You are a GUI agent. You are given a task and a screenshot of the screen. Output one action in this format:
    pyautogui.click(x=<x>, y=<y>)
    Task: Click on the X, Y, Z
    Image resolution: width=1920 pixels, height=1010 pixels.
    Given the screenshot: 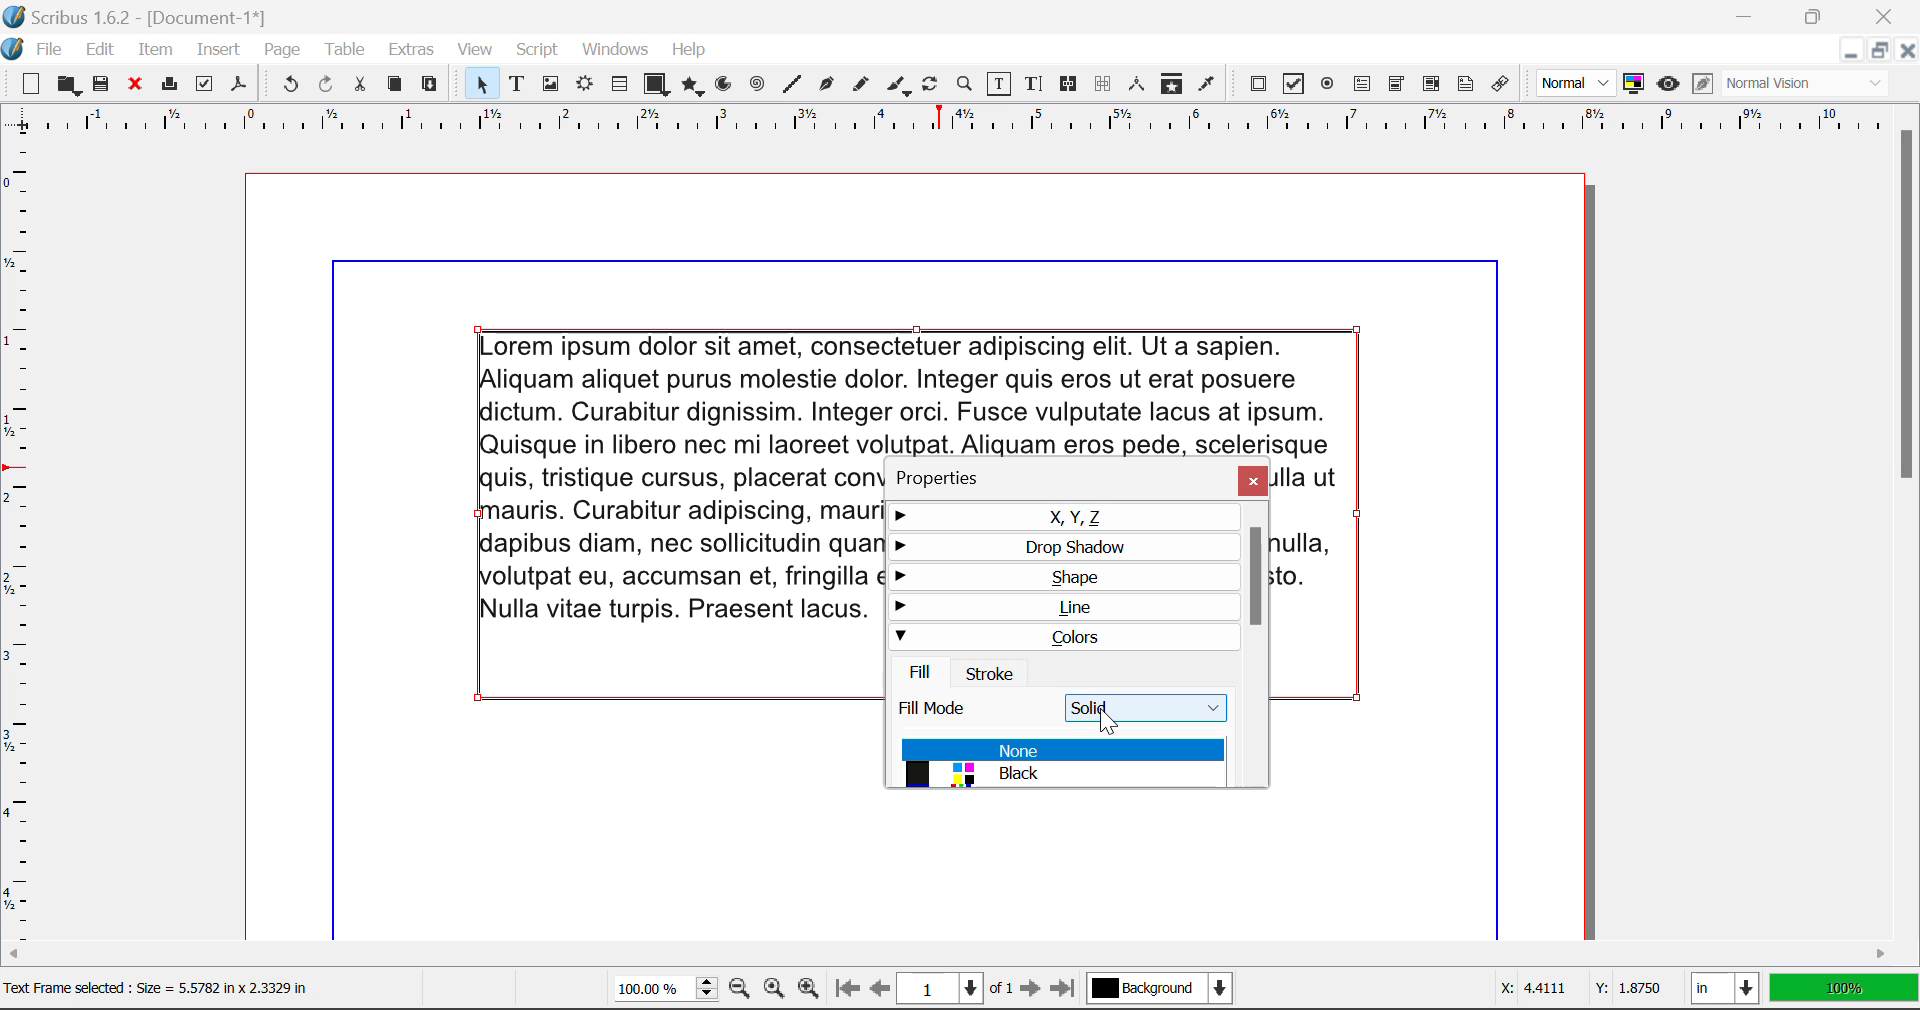 What is the action you would take?
    pyautogui.click(x=1064, y=517)
    